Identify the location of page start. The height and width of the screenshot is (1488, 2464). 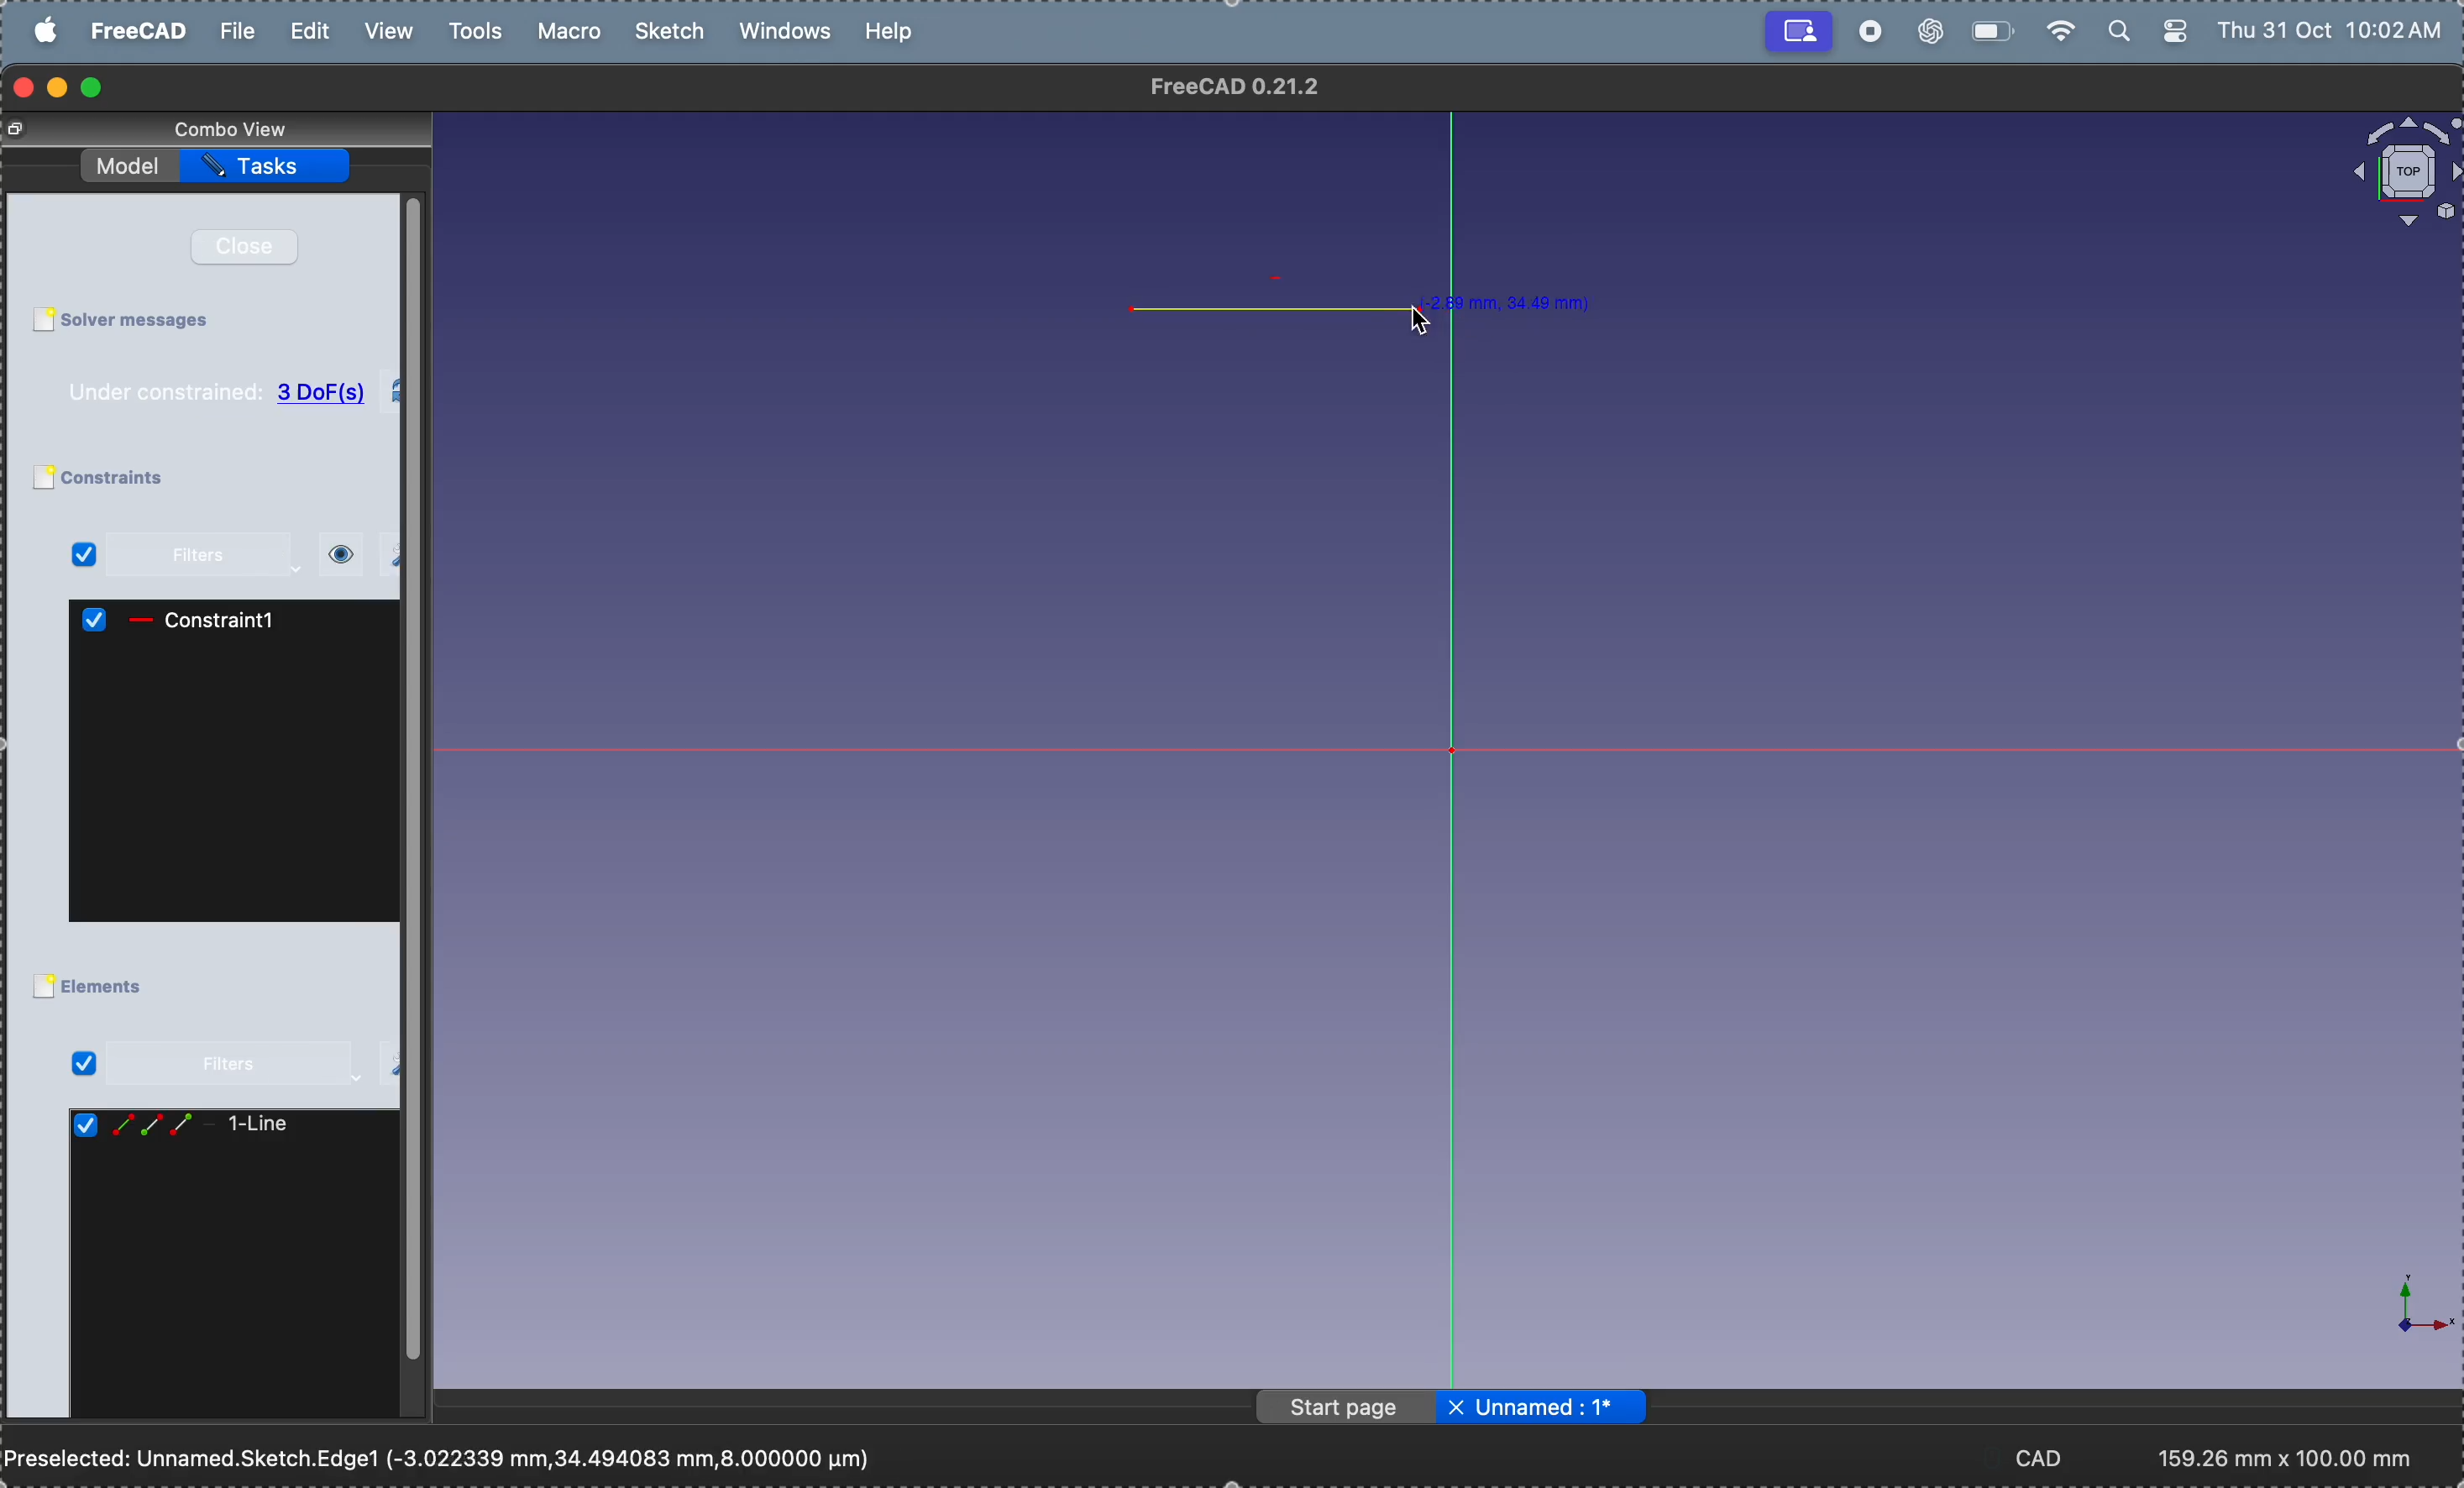
(1348, 1409).